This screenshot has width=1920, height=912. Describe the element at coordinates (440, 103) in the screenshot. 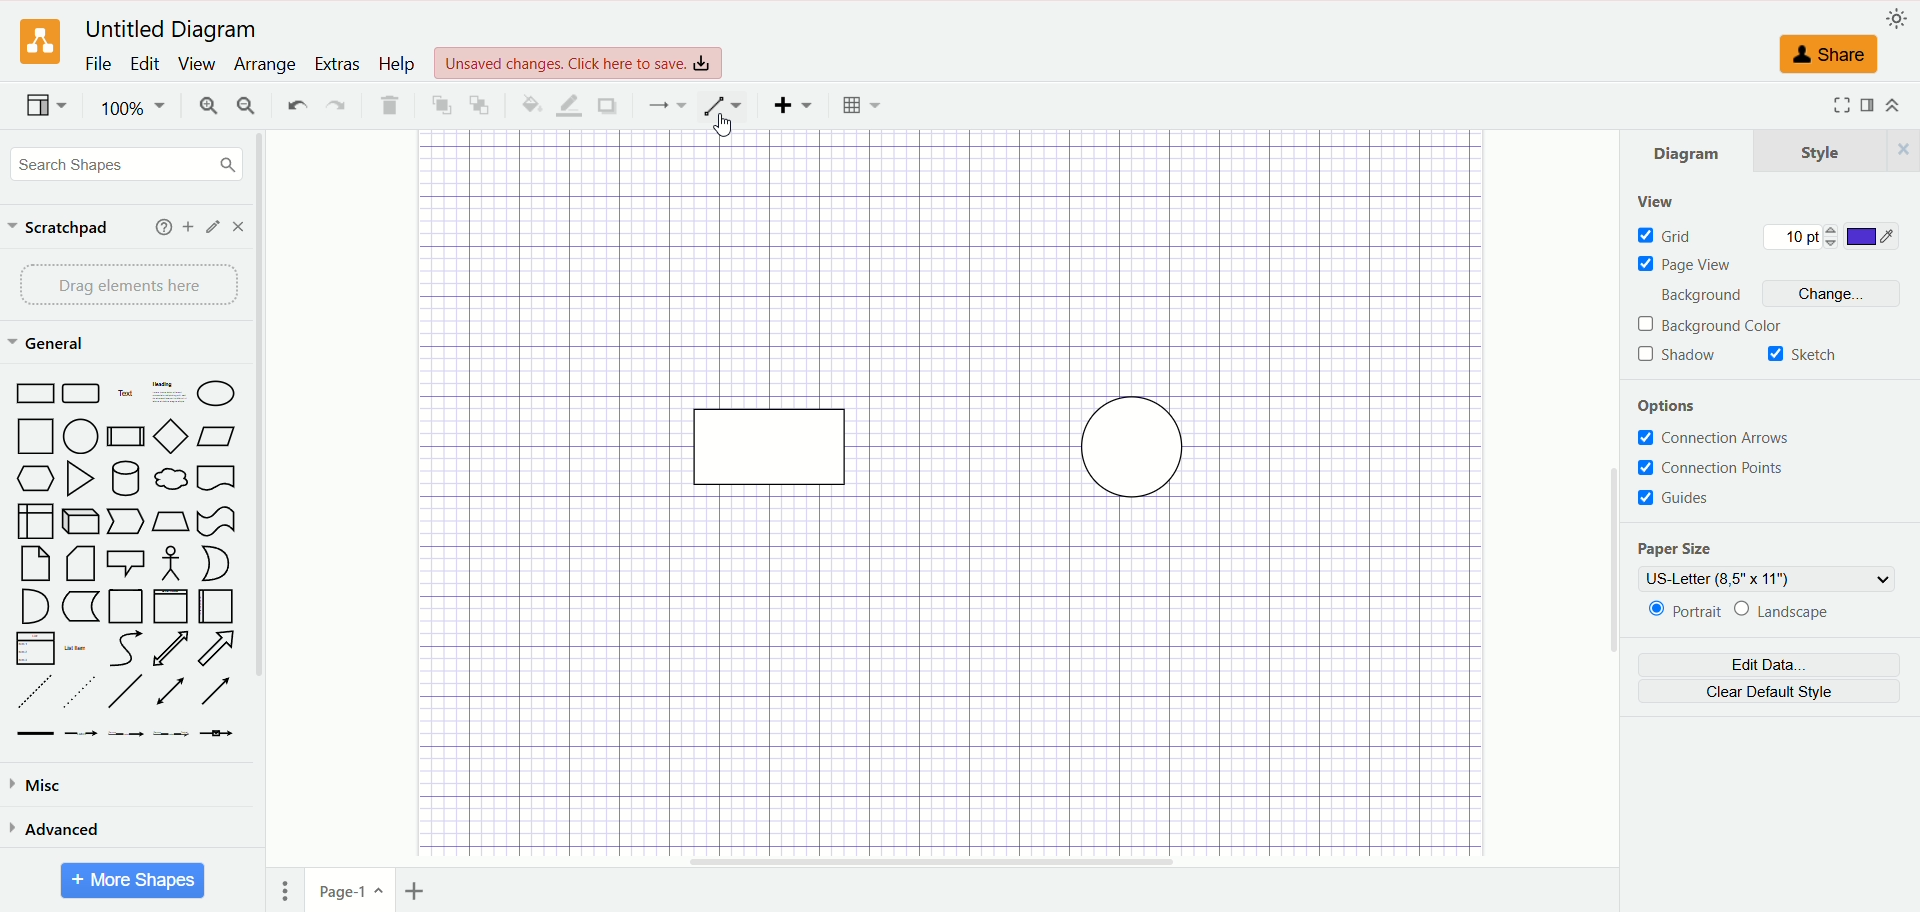

I see `to front` at that location.